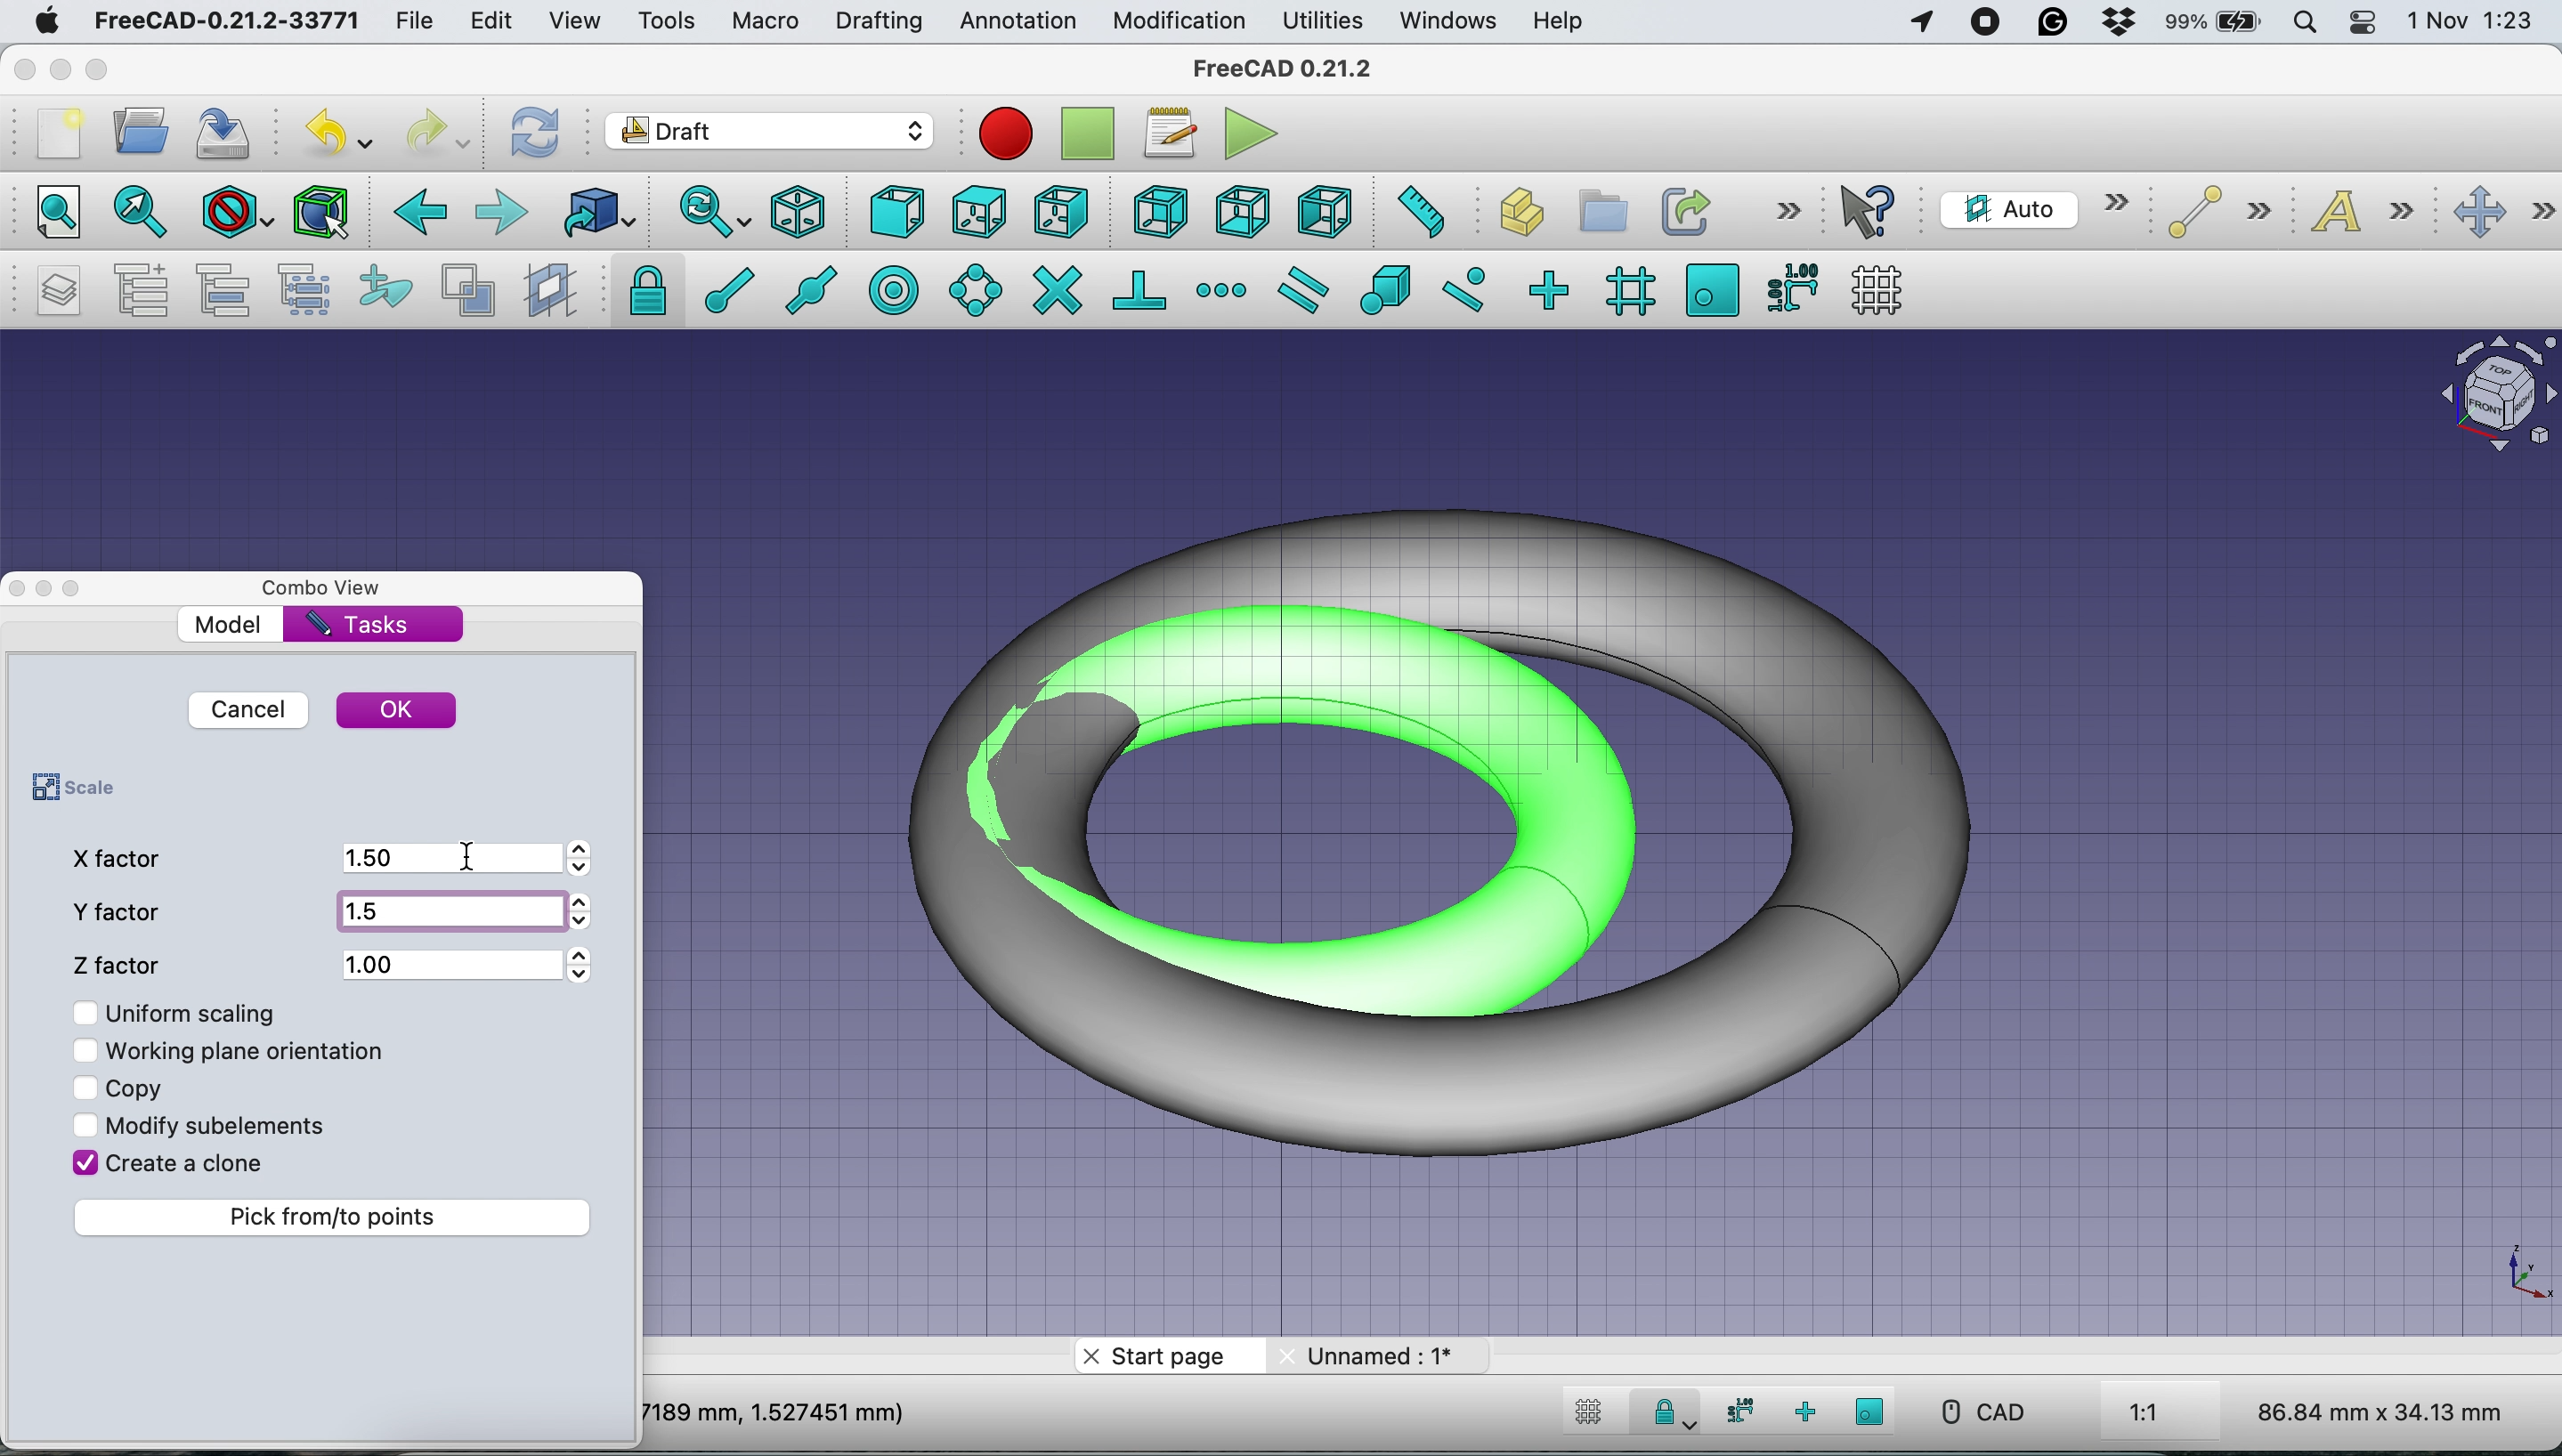 The width and height of the screenshot is (2562, 1456). I want to click on Snap Lock, so click(1669, 1410).